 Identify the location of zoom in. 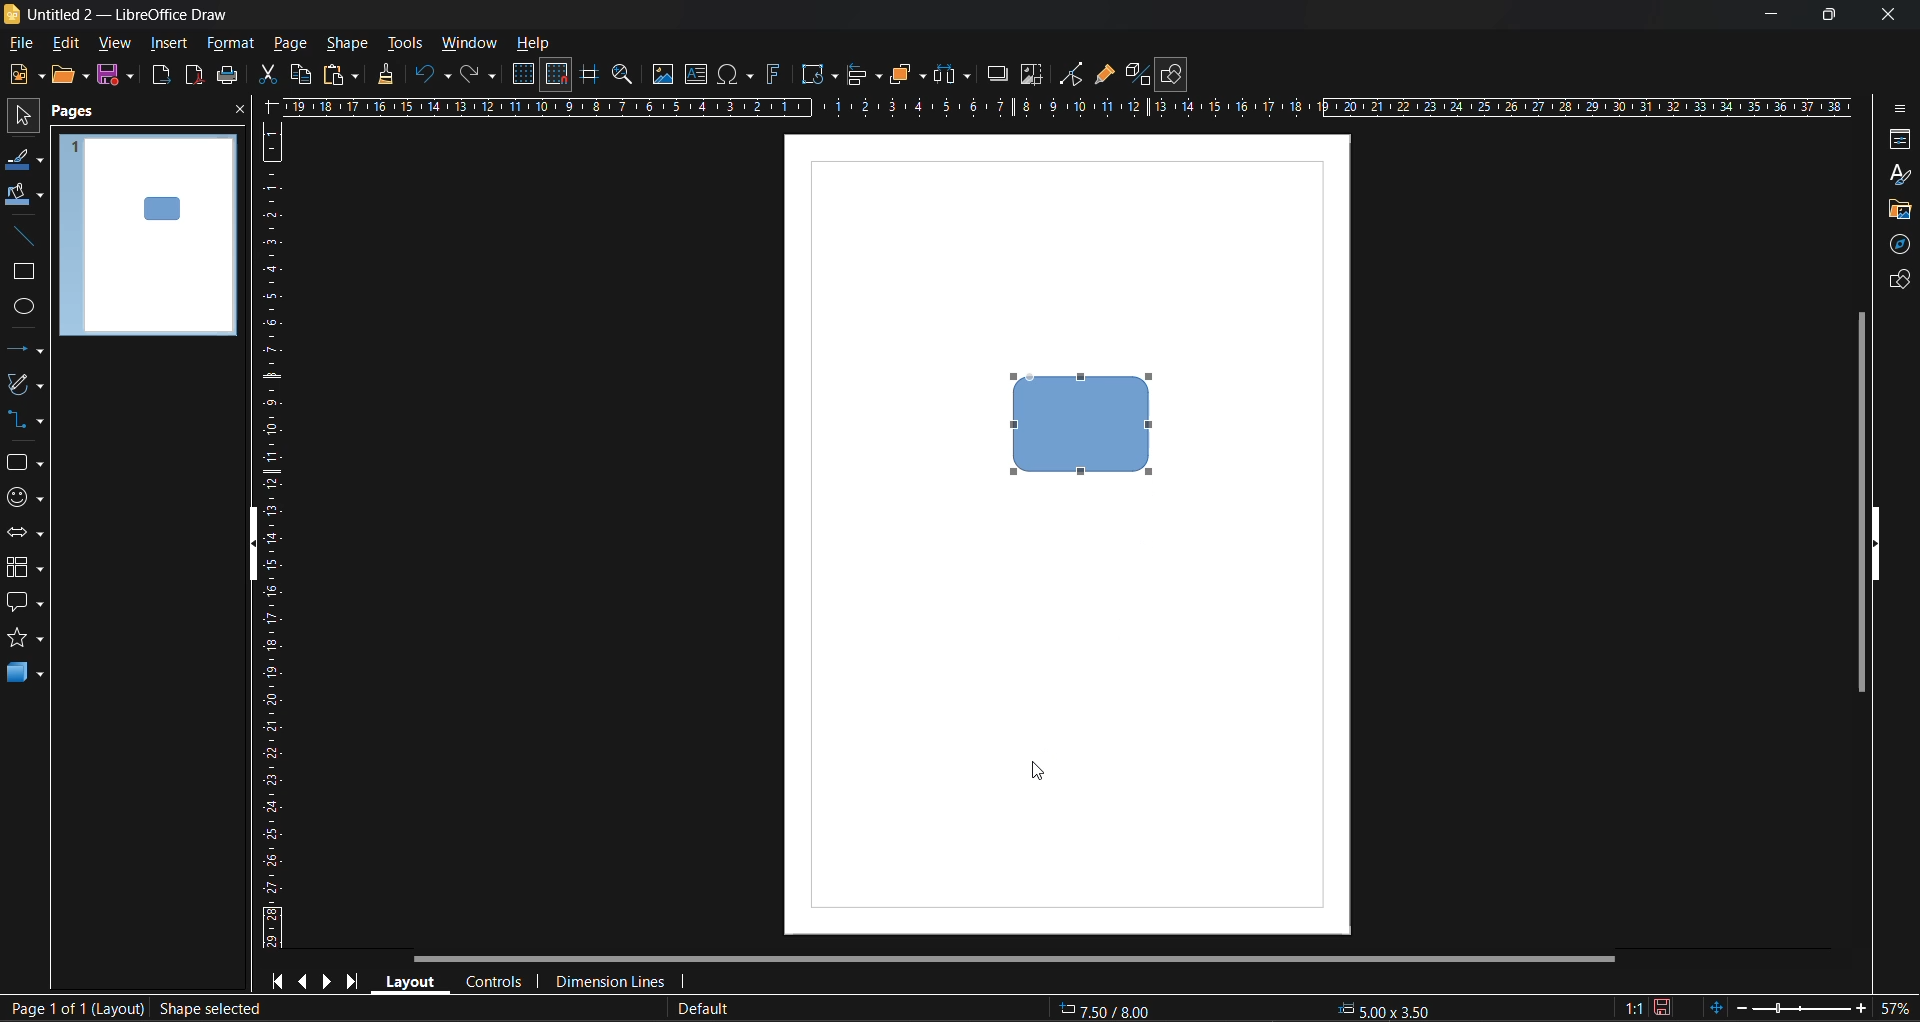
(1860, 1010).